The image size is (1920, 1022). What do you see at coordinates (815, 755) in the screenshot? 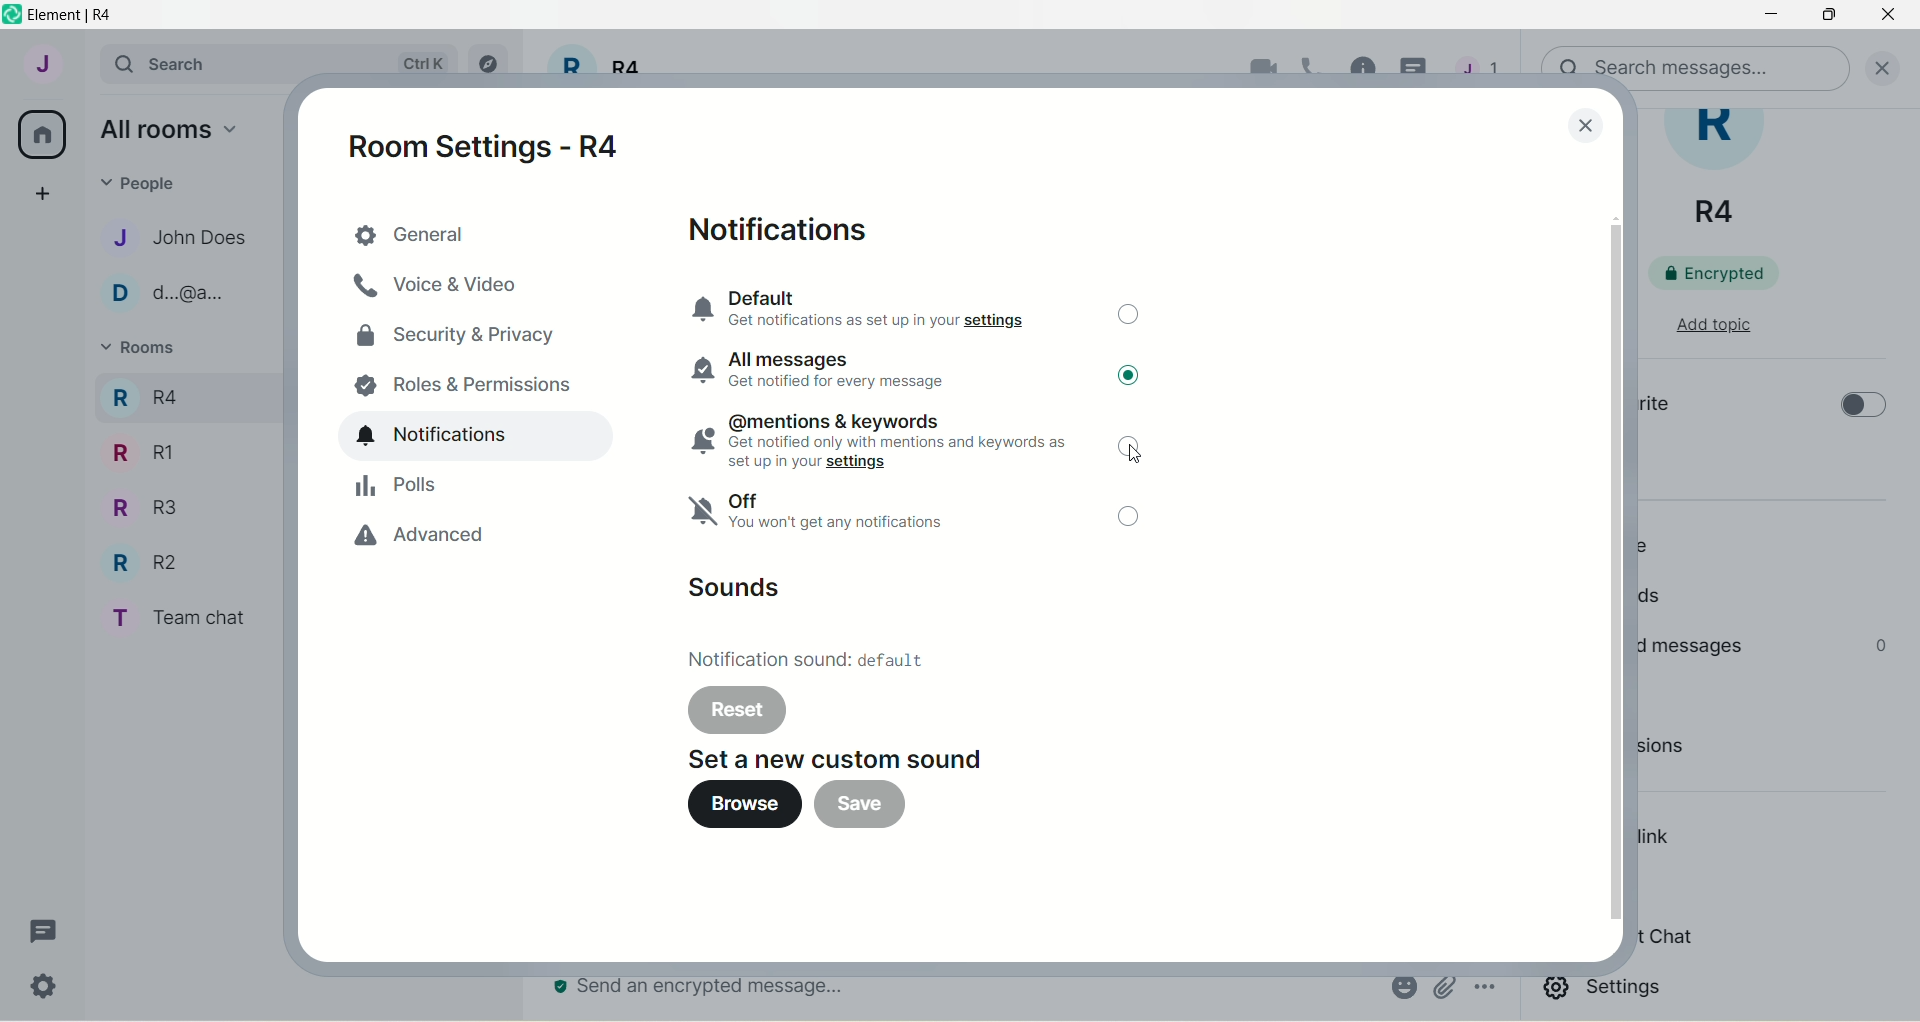
I see `set a new custom sound` at bounding box center [815, 755].